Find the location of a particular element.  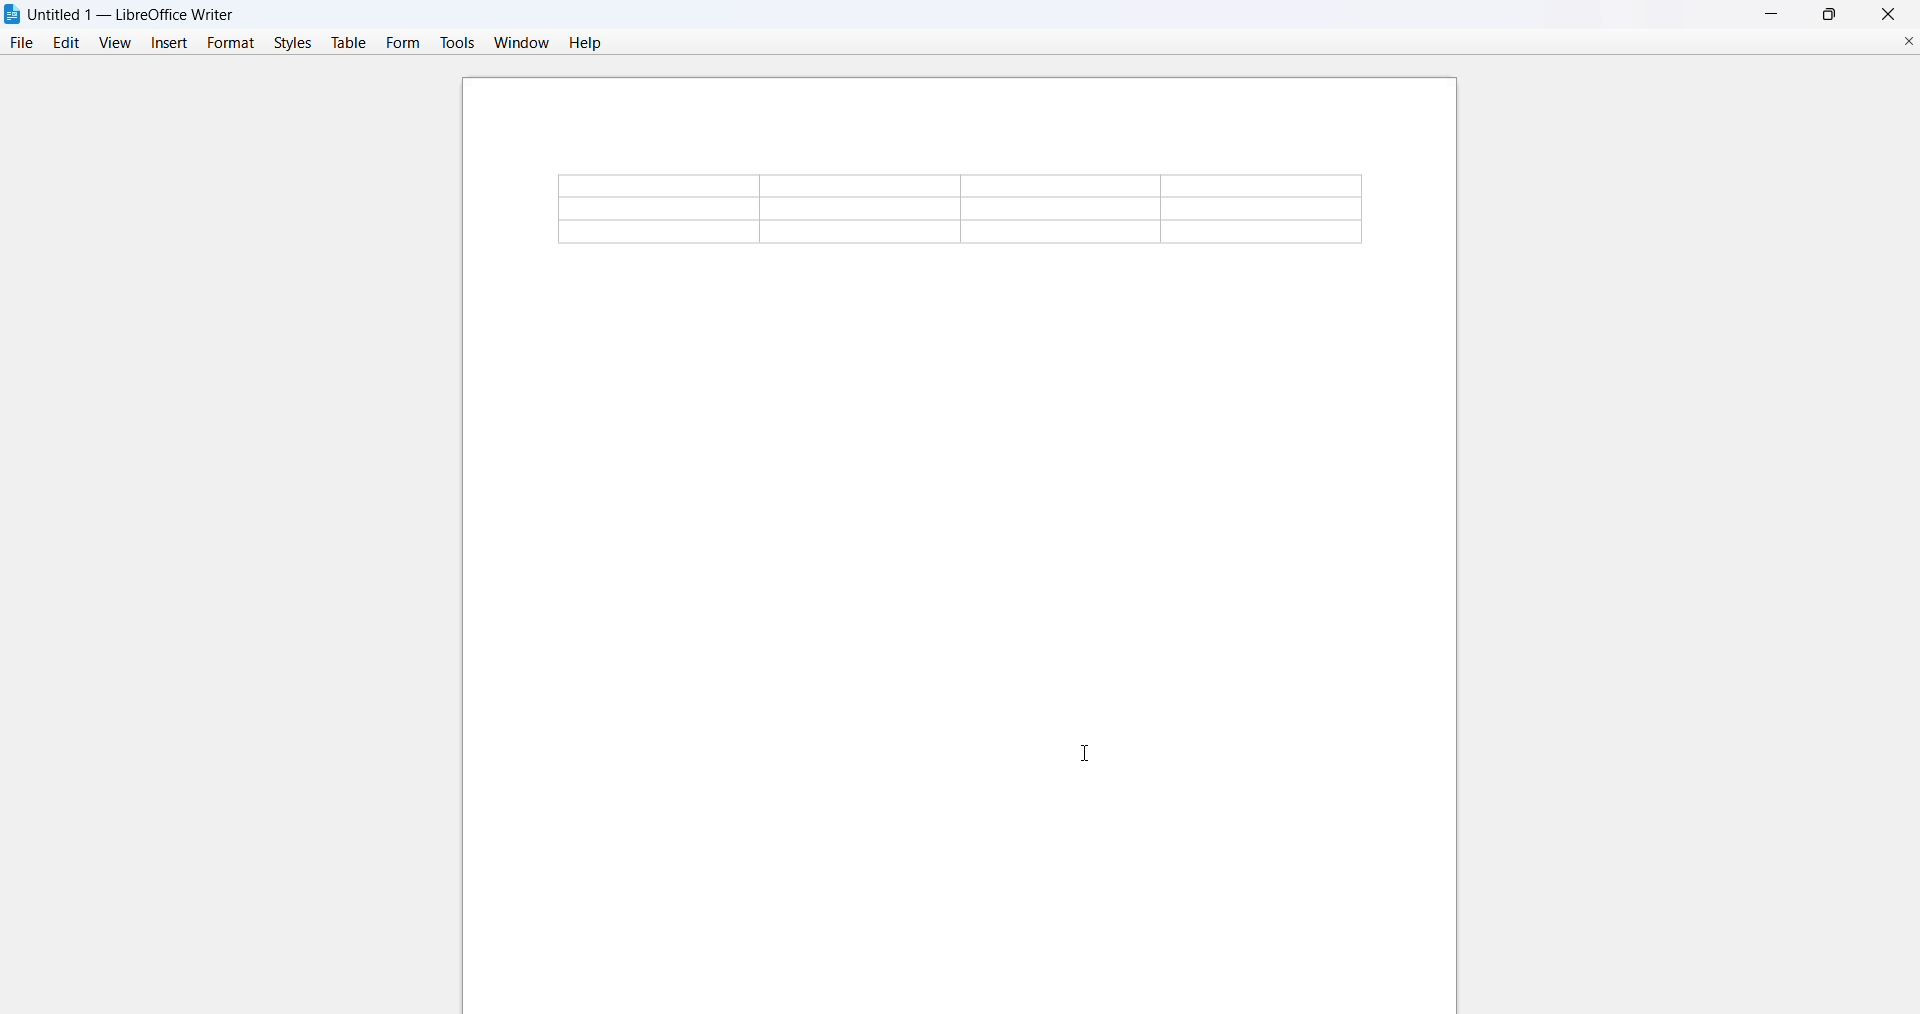

tools is located at coordinates (458, 42).